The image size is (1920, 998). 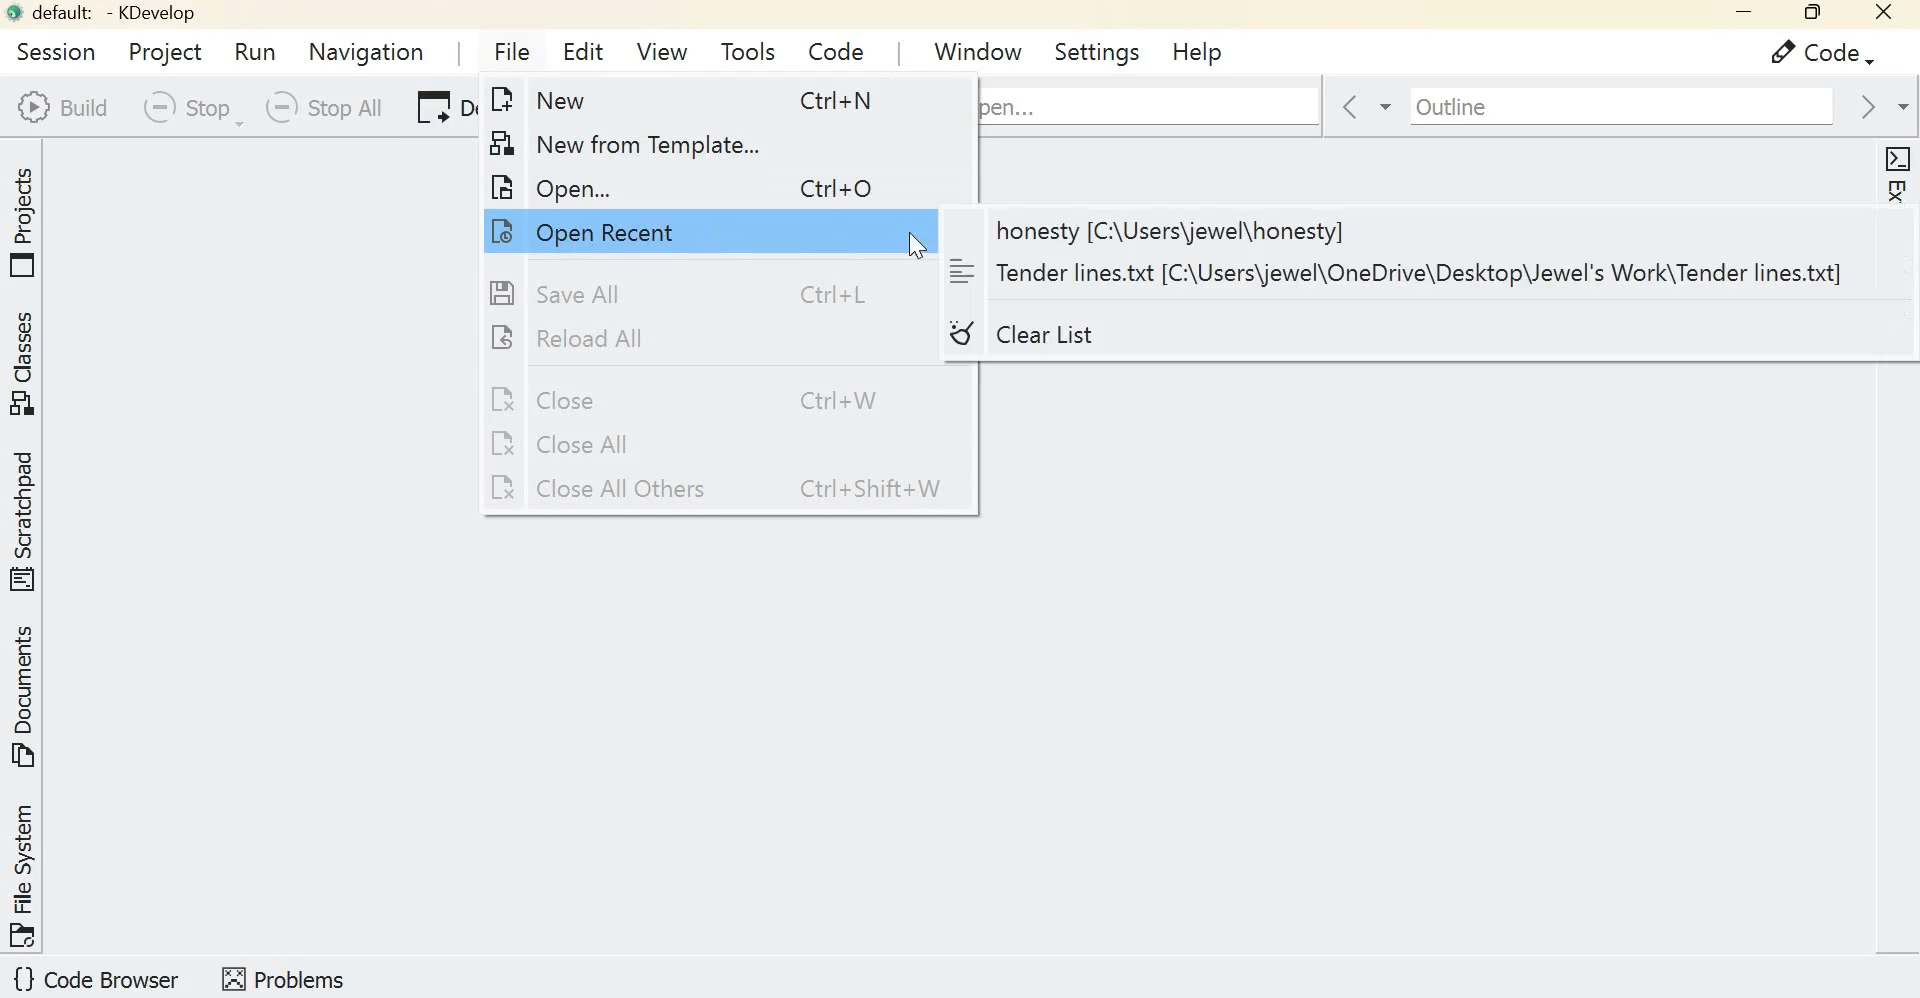 I want to click on Menu allowing to Stop all individual jobs, so click(x=188, y=108).